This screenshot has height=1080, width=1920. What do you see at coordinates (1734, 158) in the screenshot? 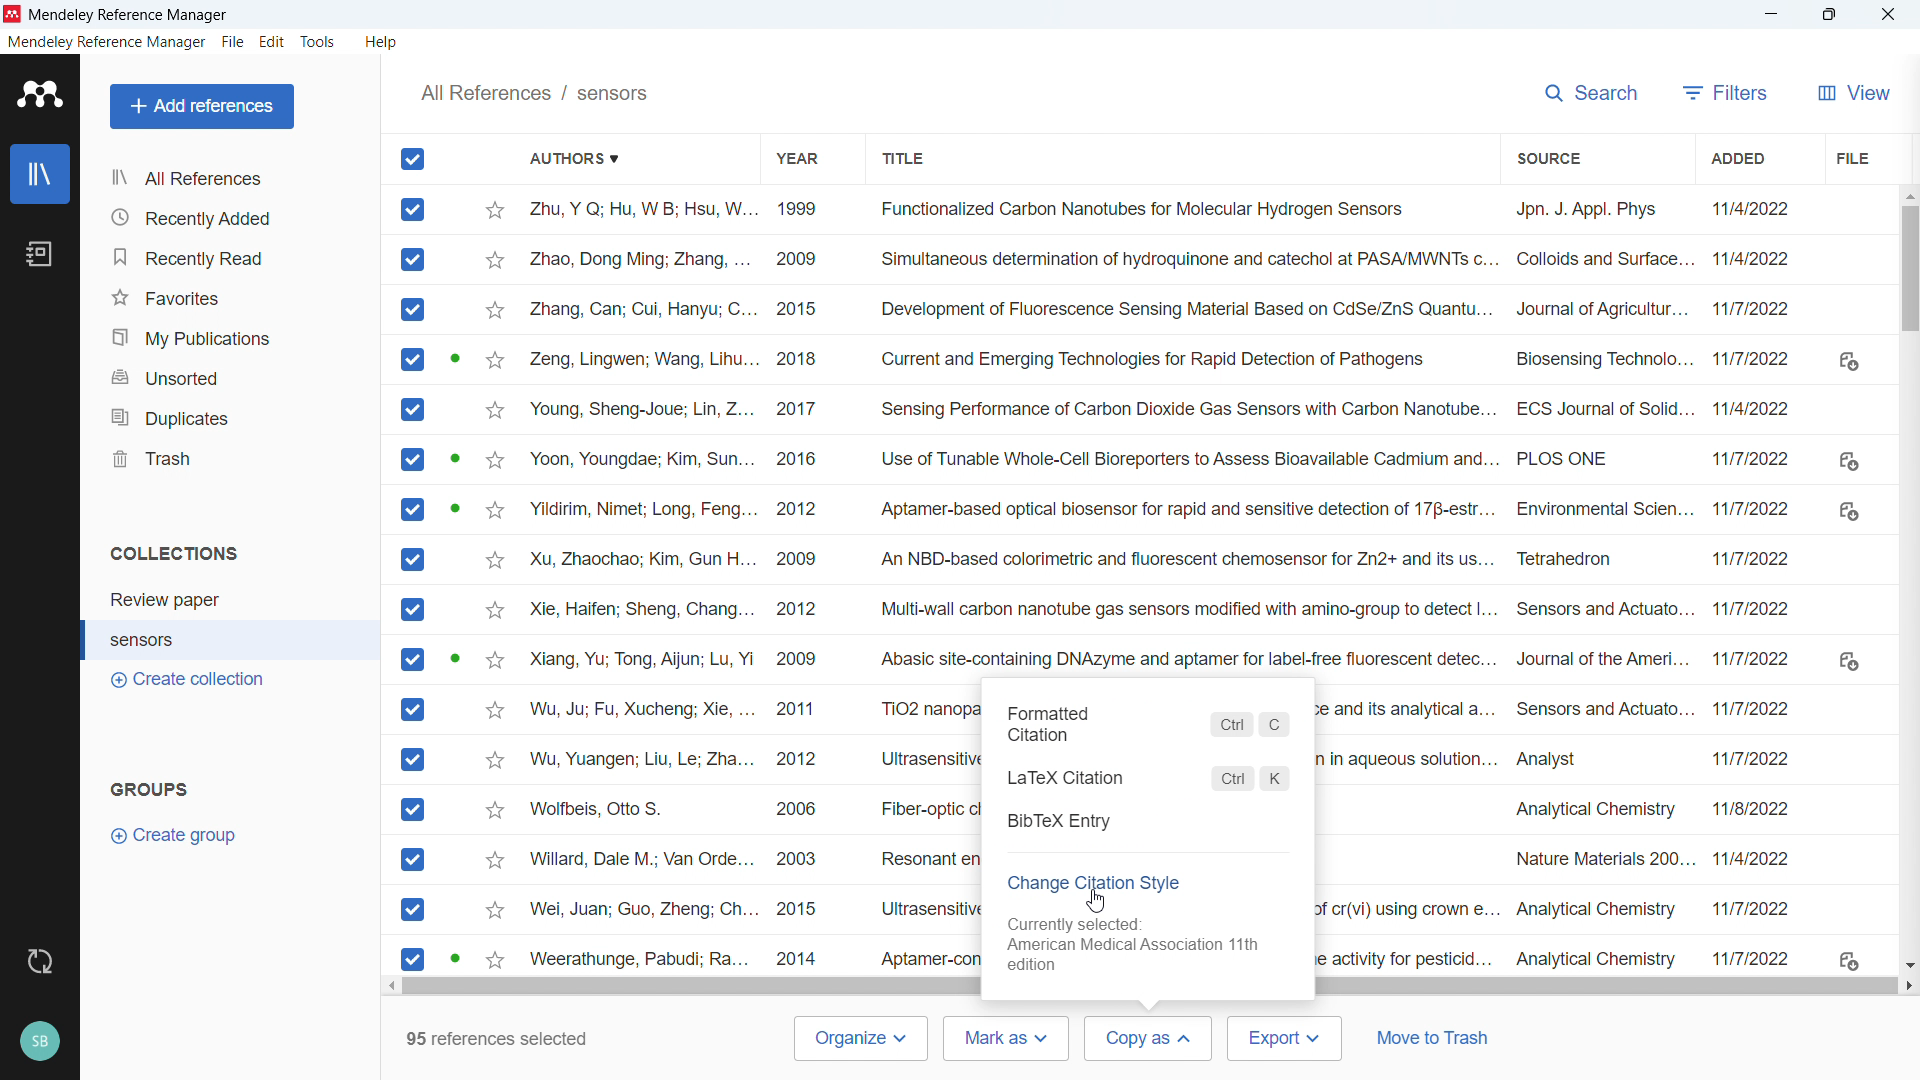
I see `Sort by date added` at bounding box center [1734, 158].